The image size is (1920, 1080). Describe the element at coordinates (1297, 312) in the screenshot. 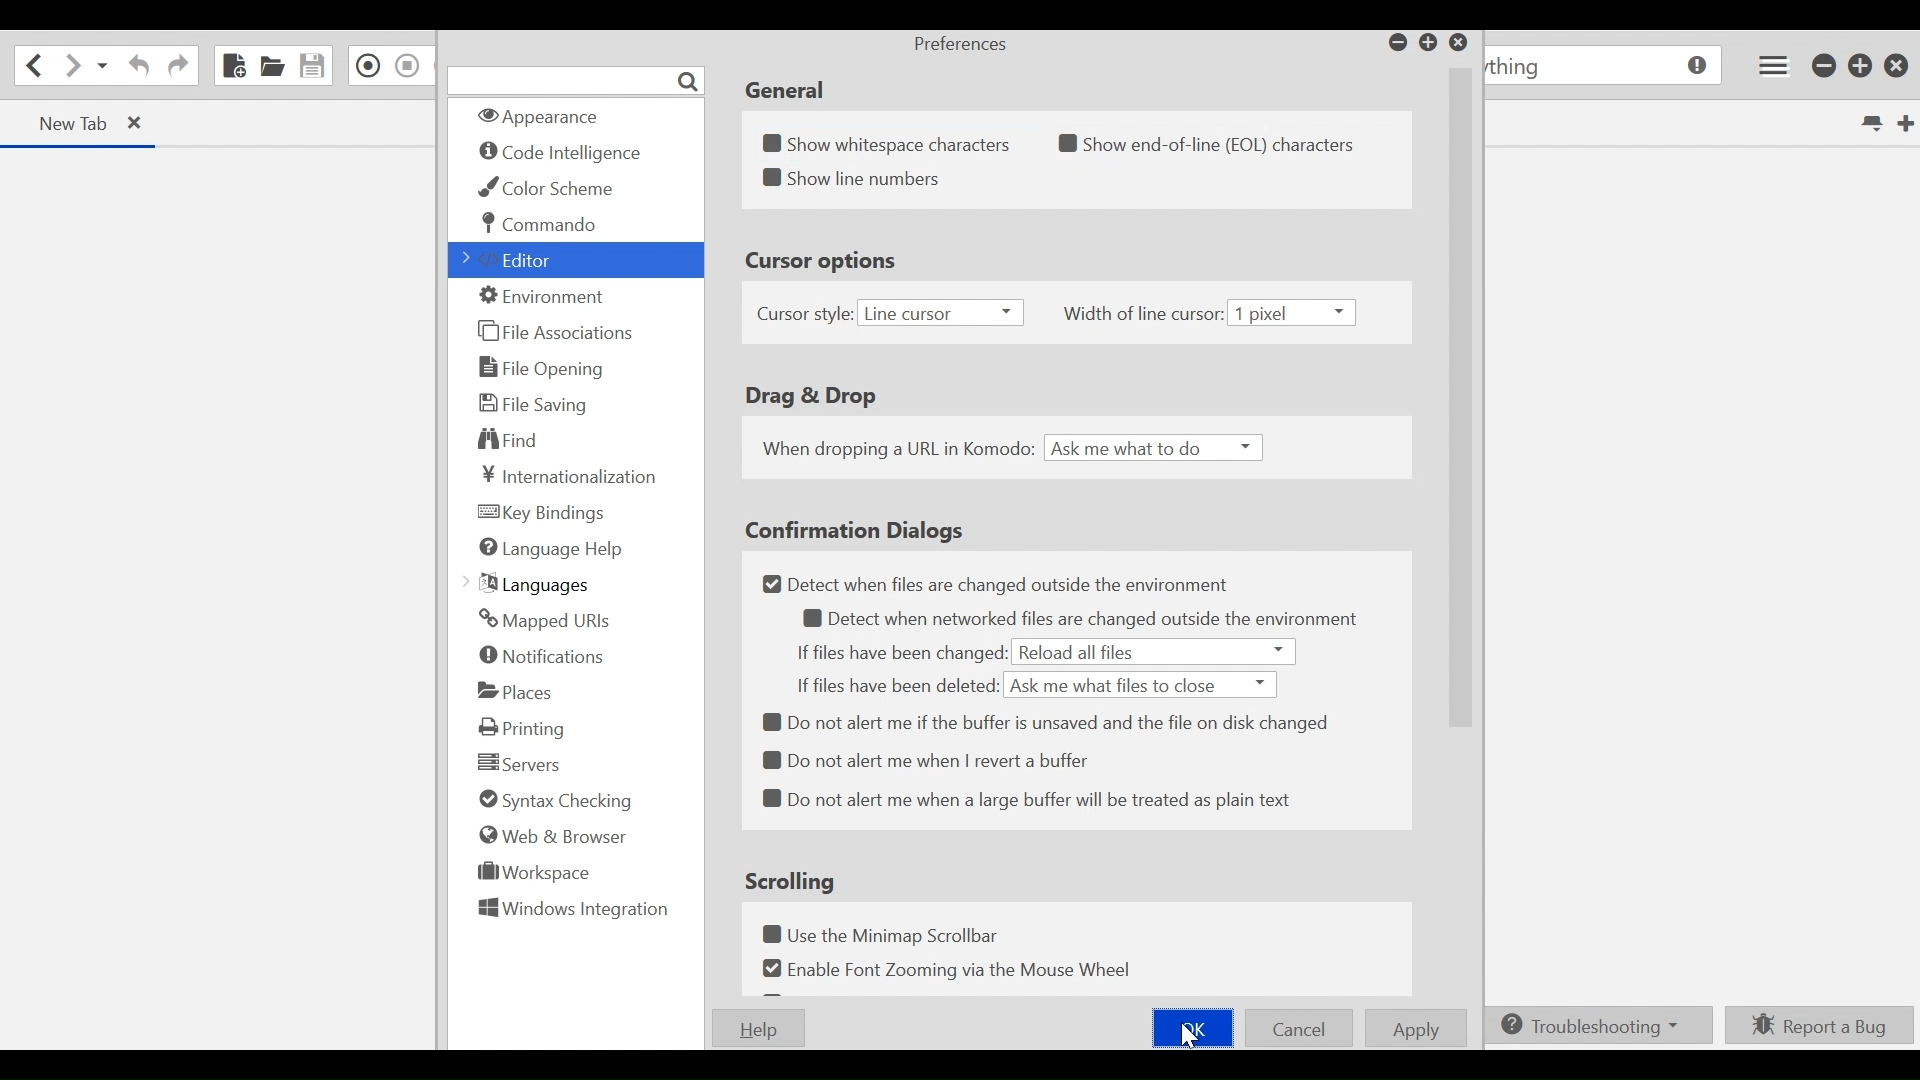

I see `1 pixel` at that location.